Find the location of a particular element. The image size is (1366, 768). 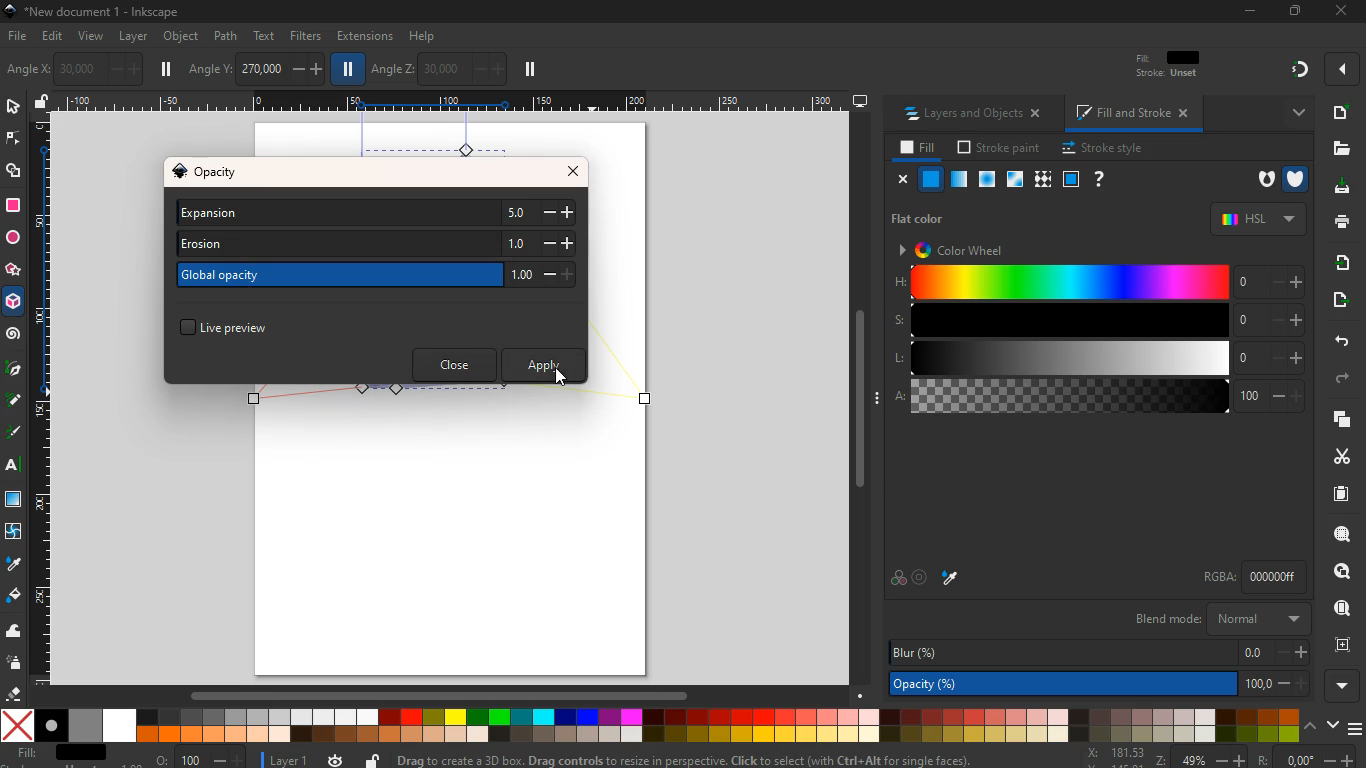

text is located at coordinates (266, 35).